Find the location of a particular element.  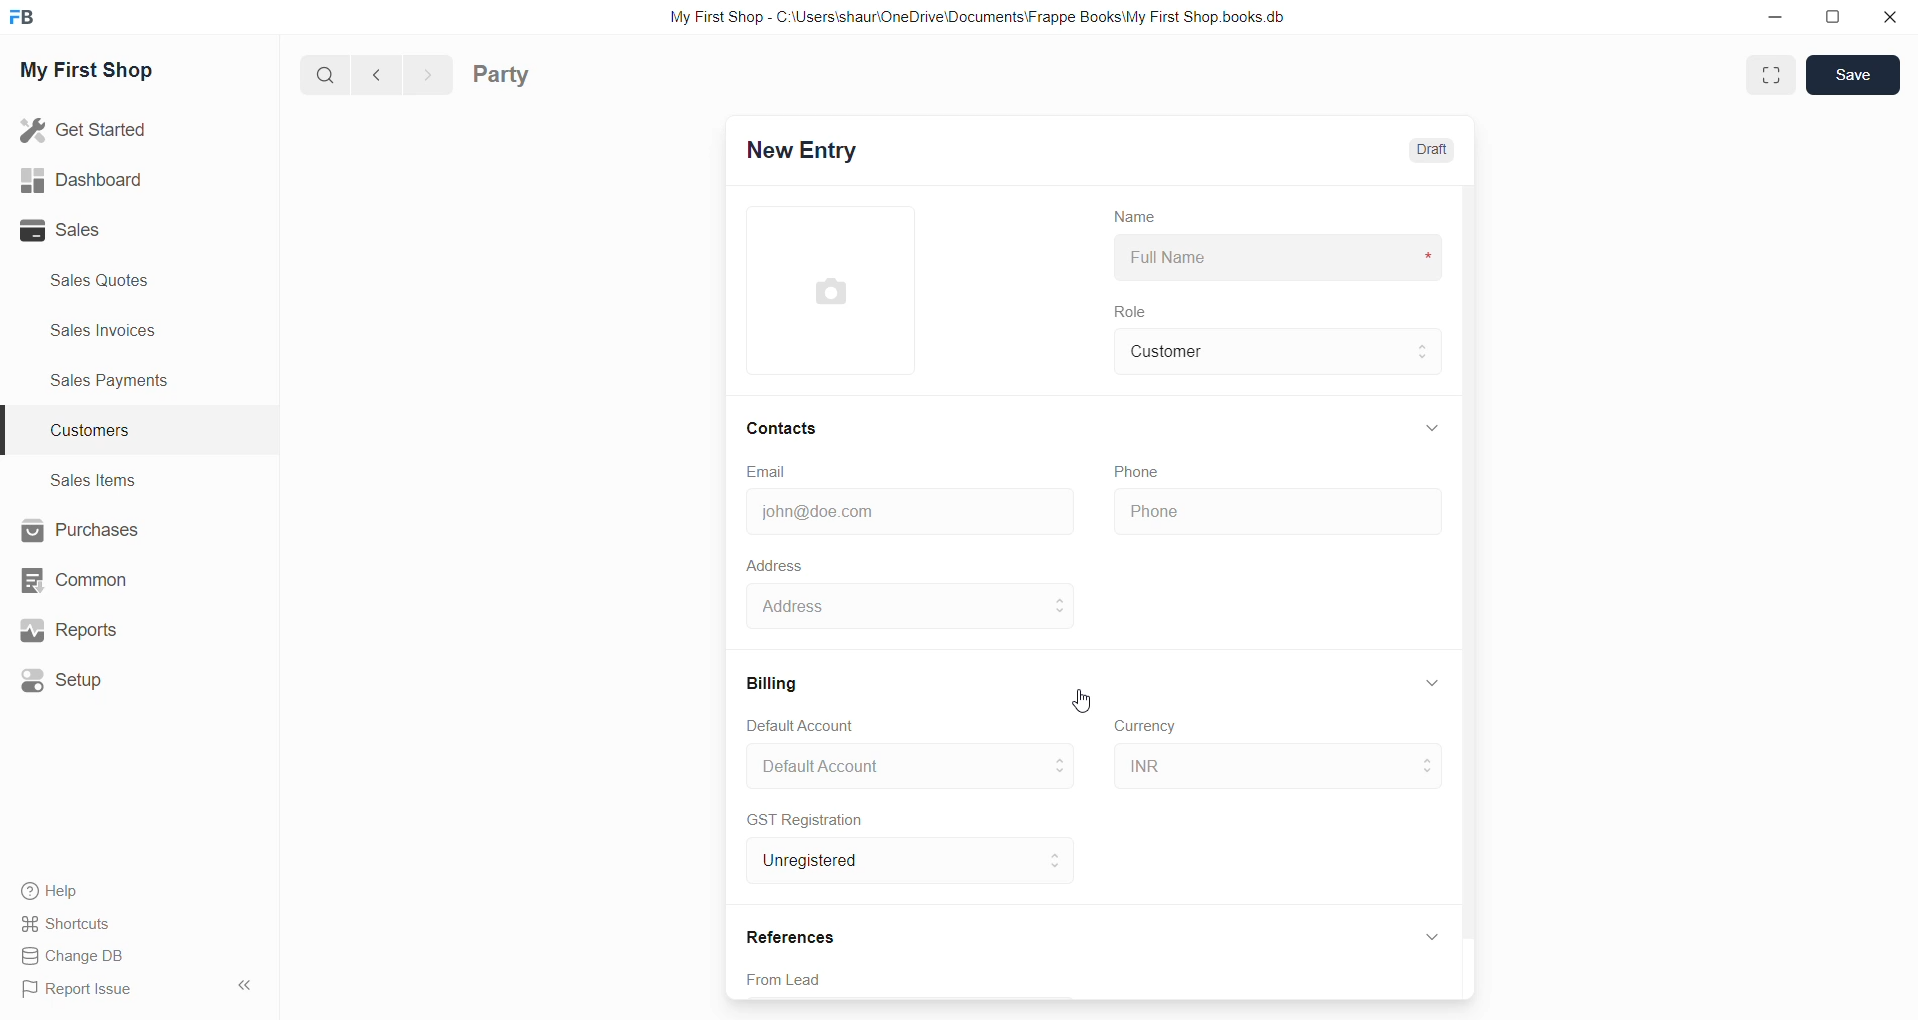

Full name is located at coordinates (1281, 259).